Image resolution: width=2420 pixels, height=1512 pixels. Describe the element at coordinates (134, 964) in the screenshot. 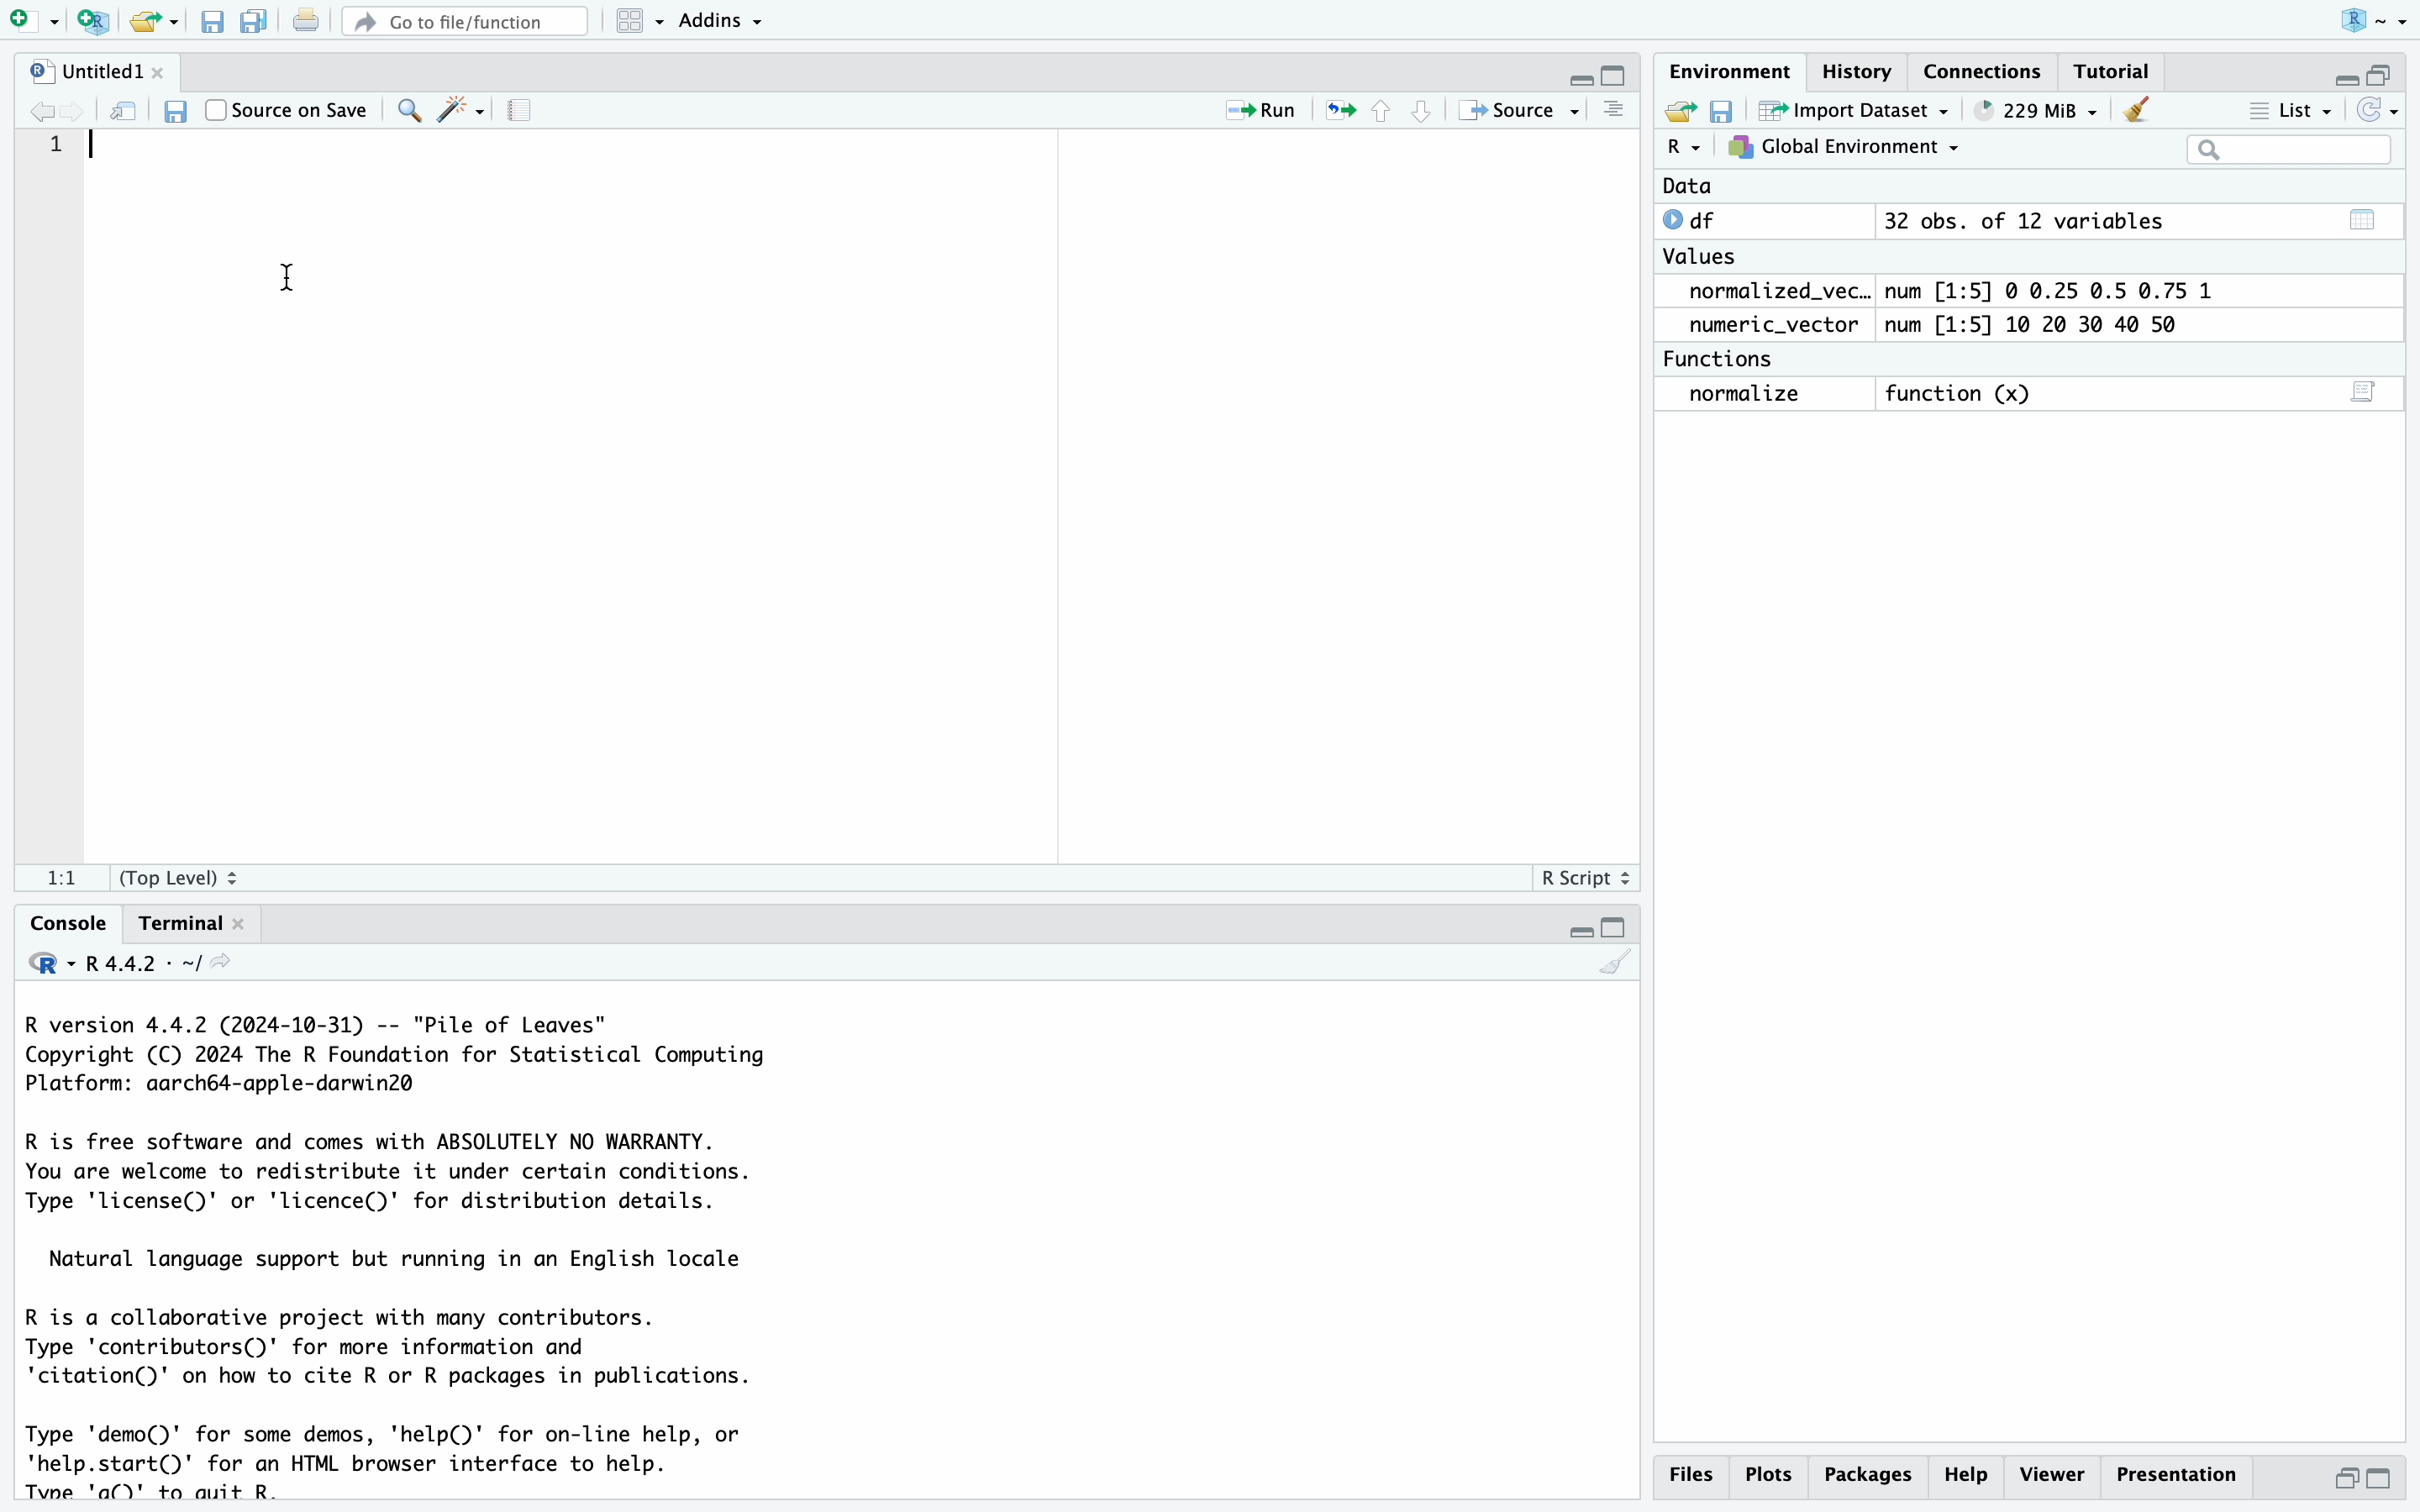

I see `R 4.4.2 . ~/` at that location.